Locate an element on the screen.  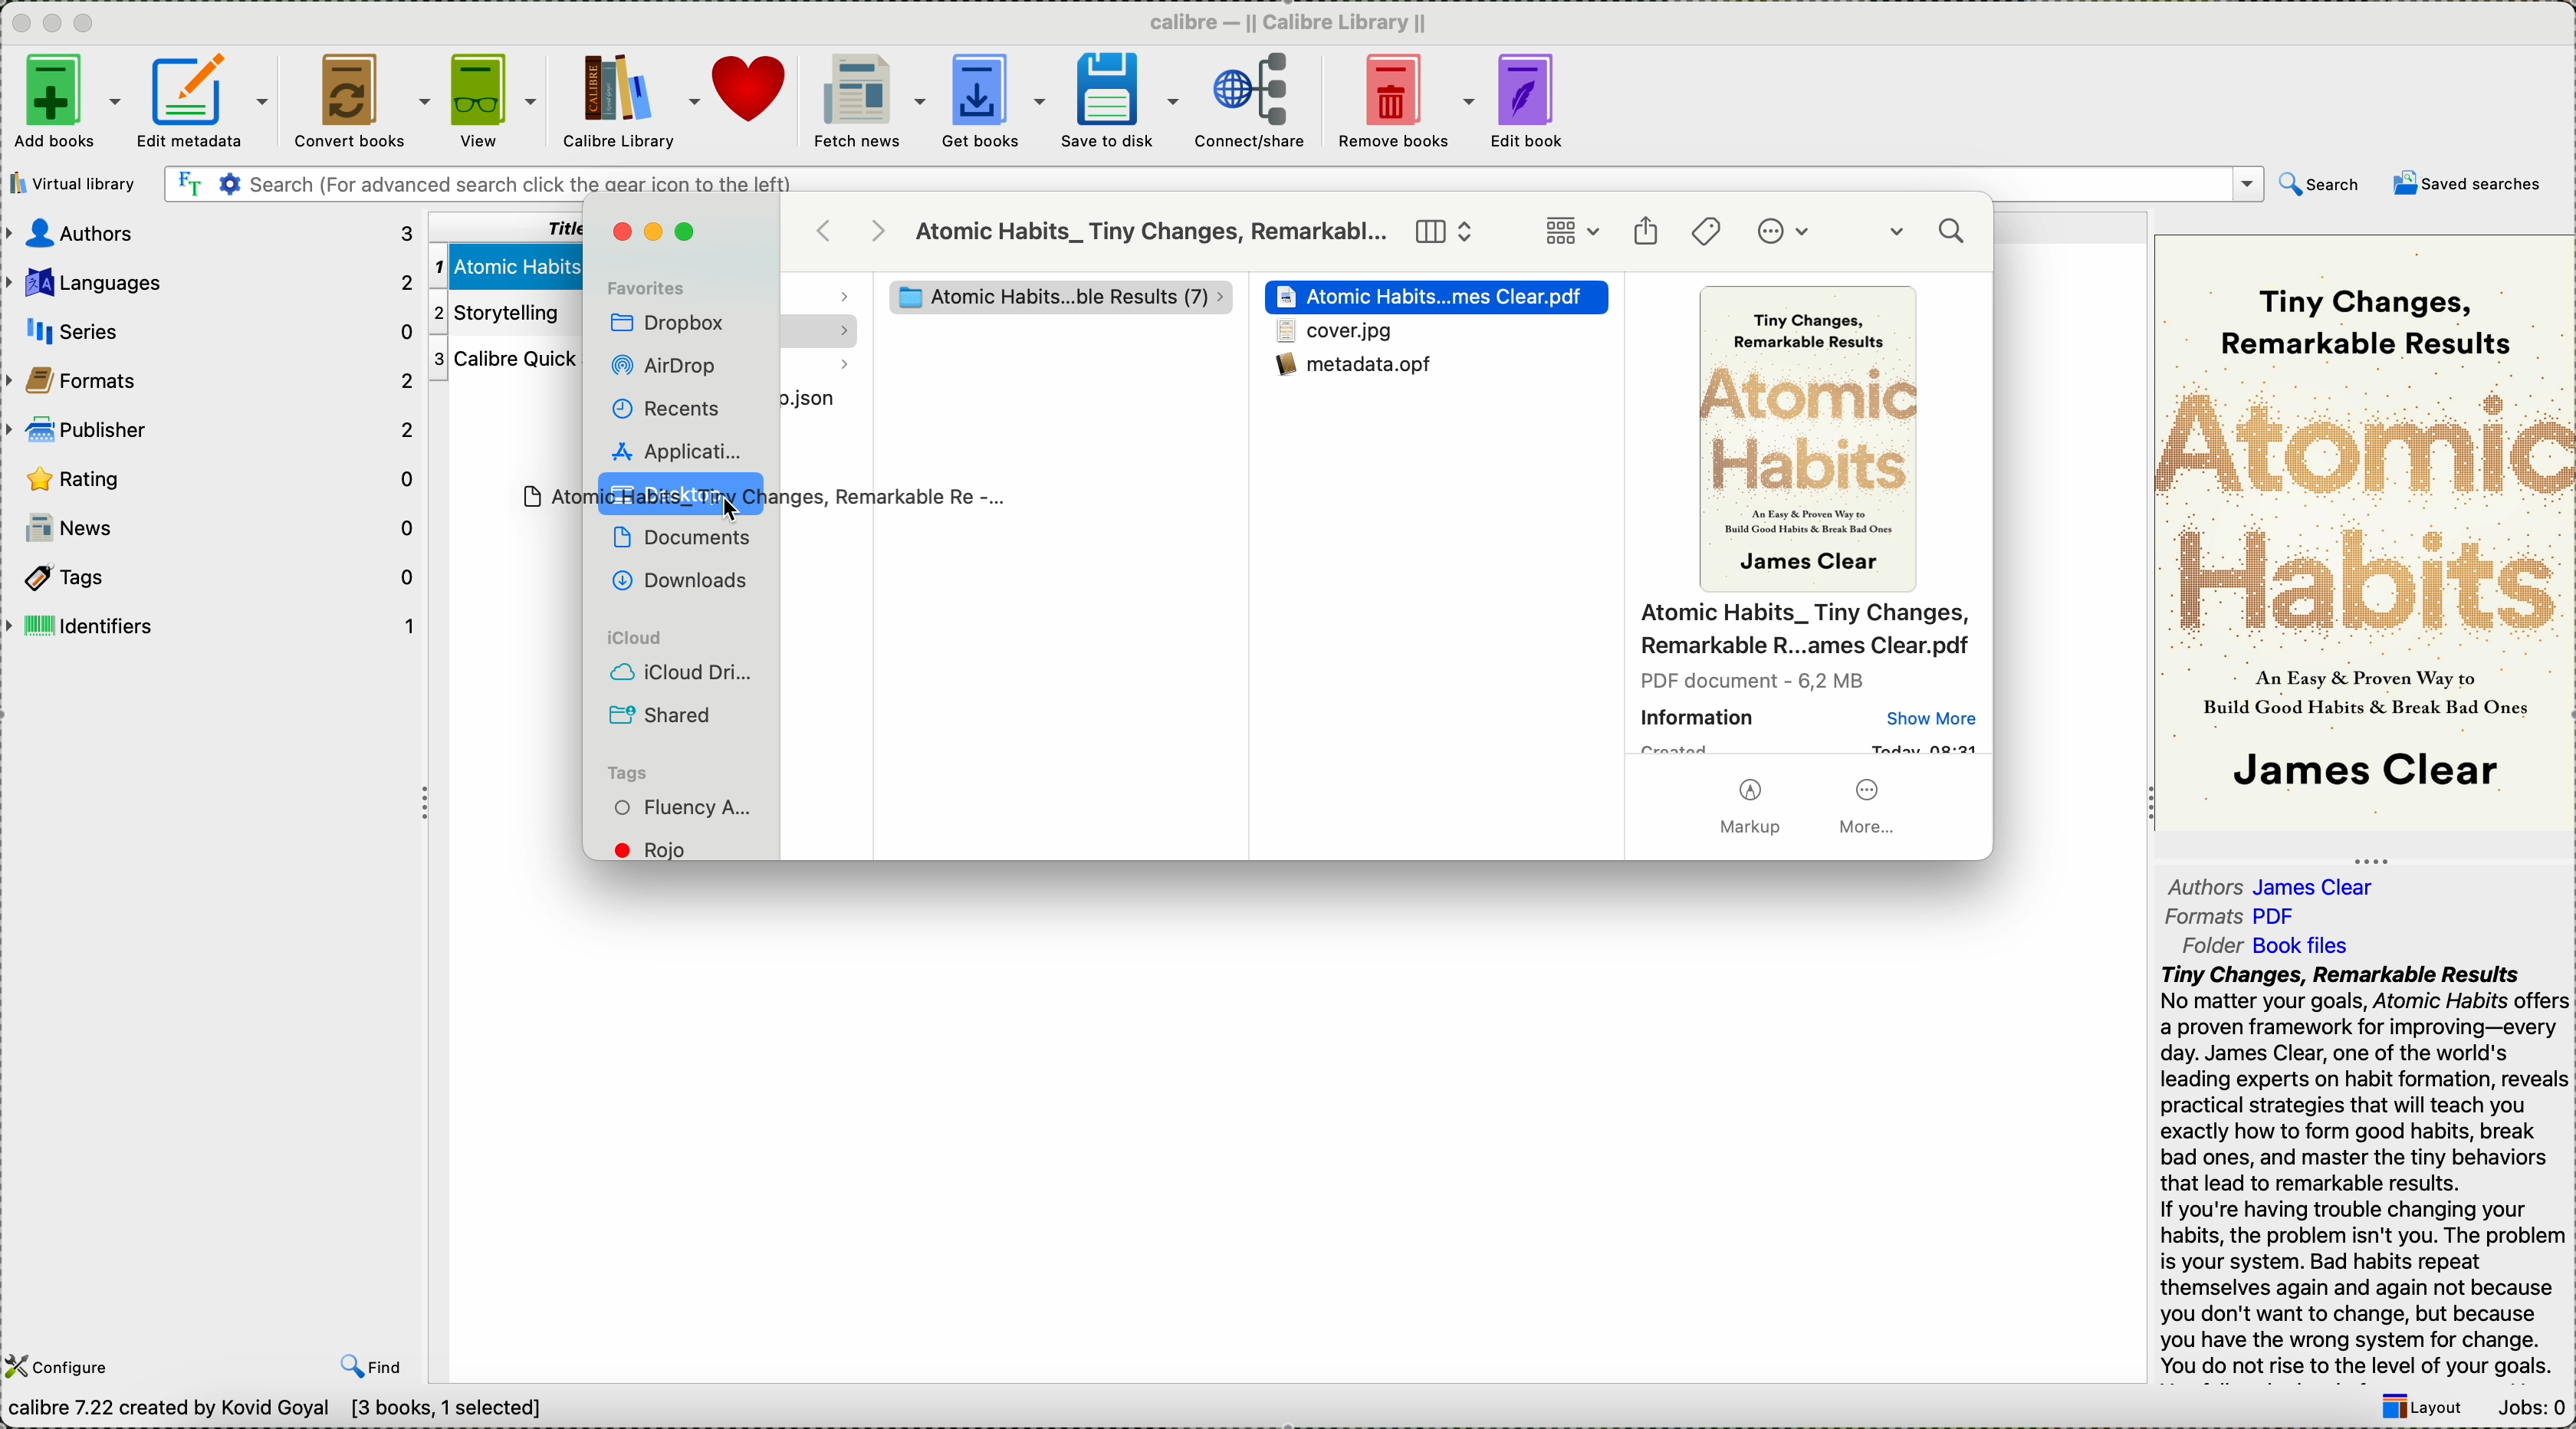
connect/share is located at coordinates (1251, 105).